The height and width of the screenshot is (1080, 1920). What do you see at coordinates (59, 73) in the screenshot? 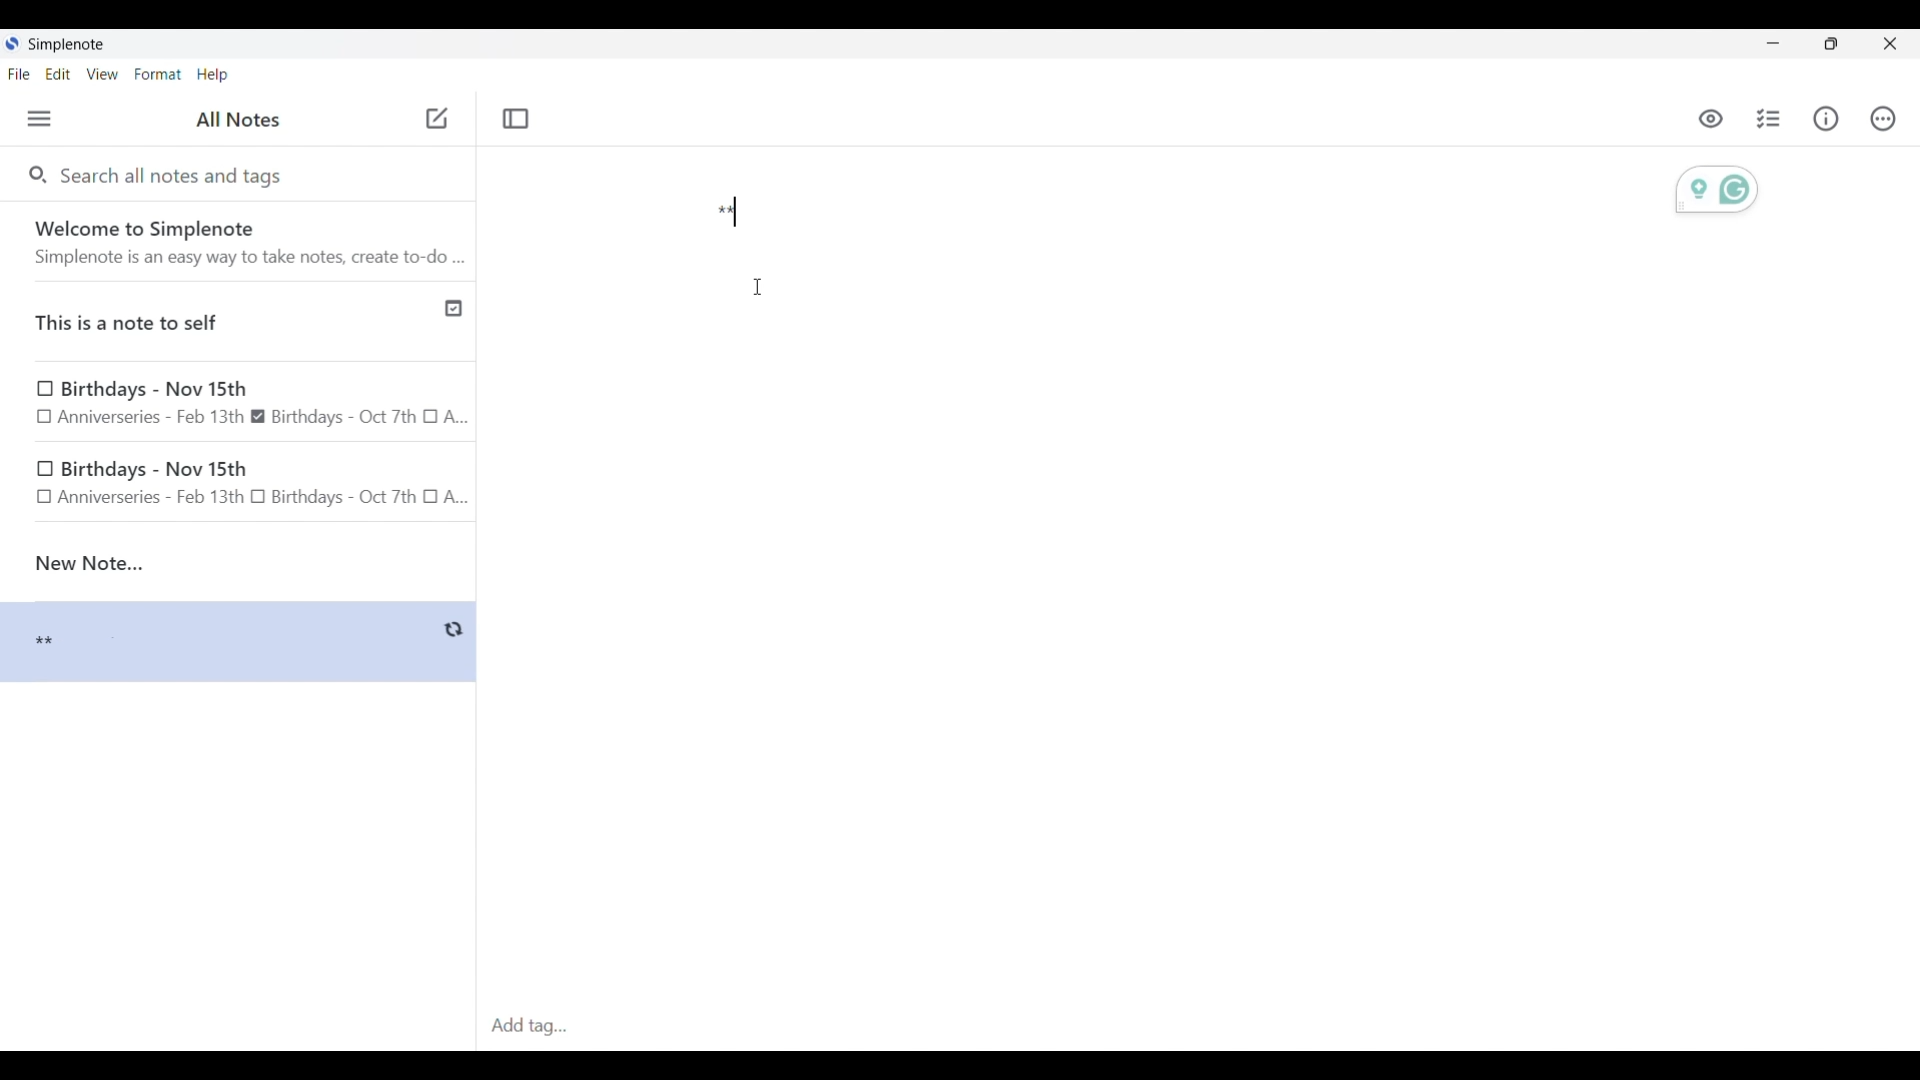
I see `Edit menu` at bounding box center [59, 73].